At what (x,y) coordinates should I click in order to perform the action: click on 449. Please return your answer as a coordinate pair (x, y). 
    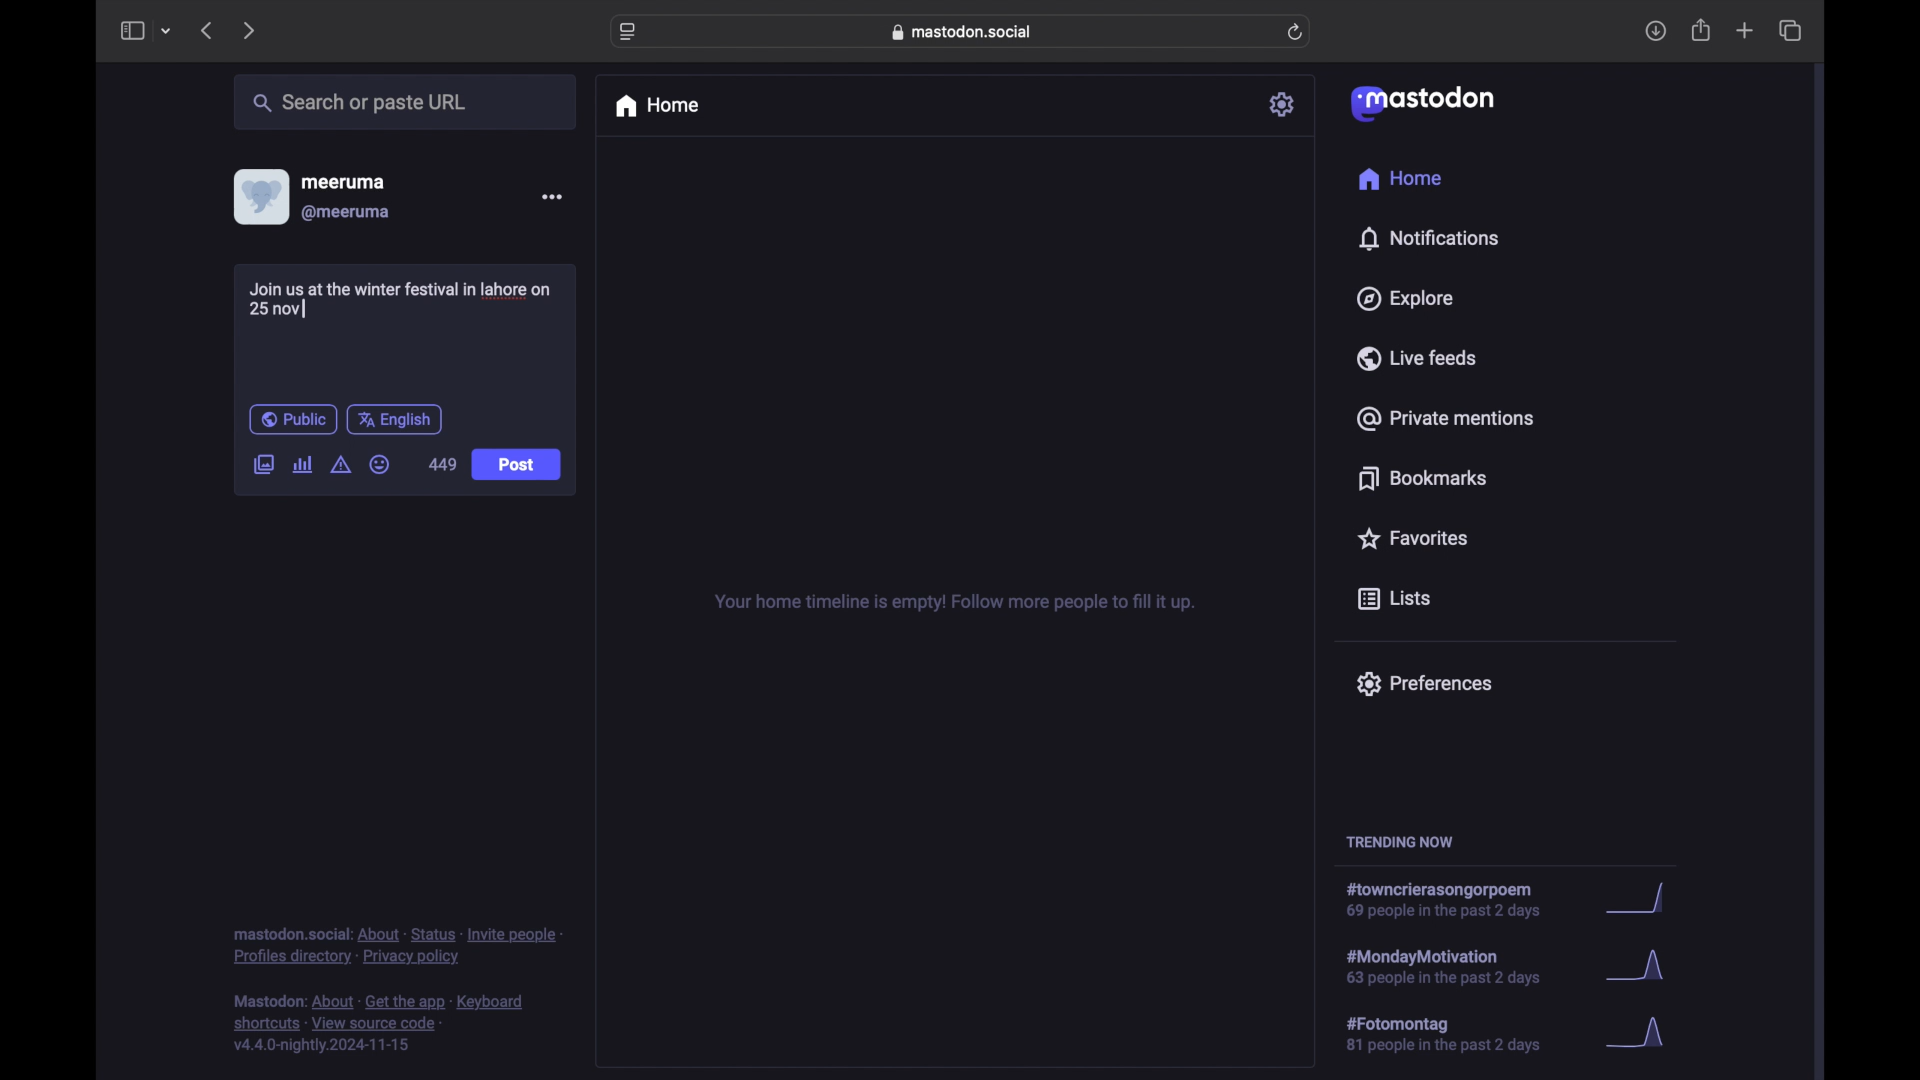
    Looking at the image, I should click on (443, 463).